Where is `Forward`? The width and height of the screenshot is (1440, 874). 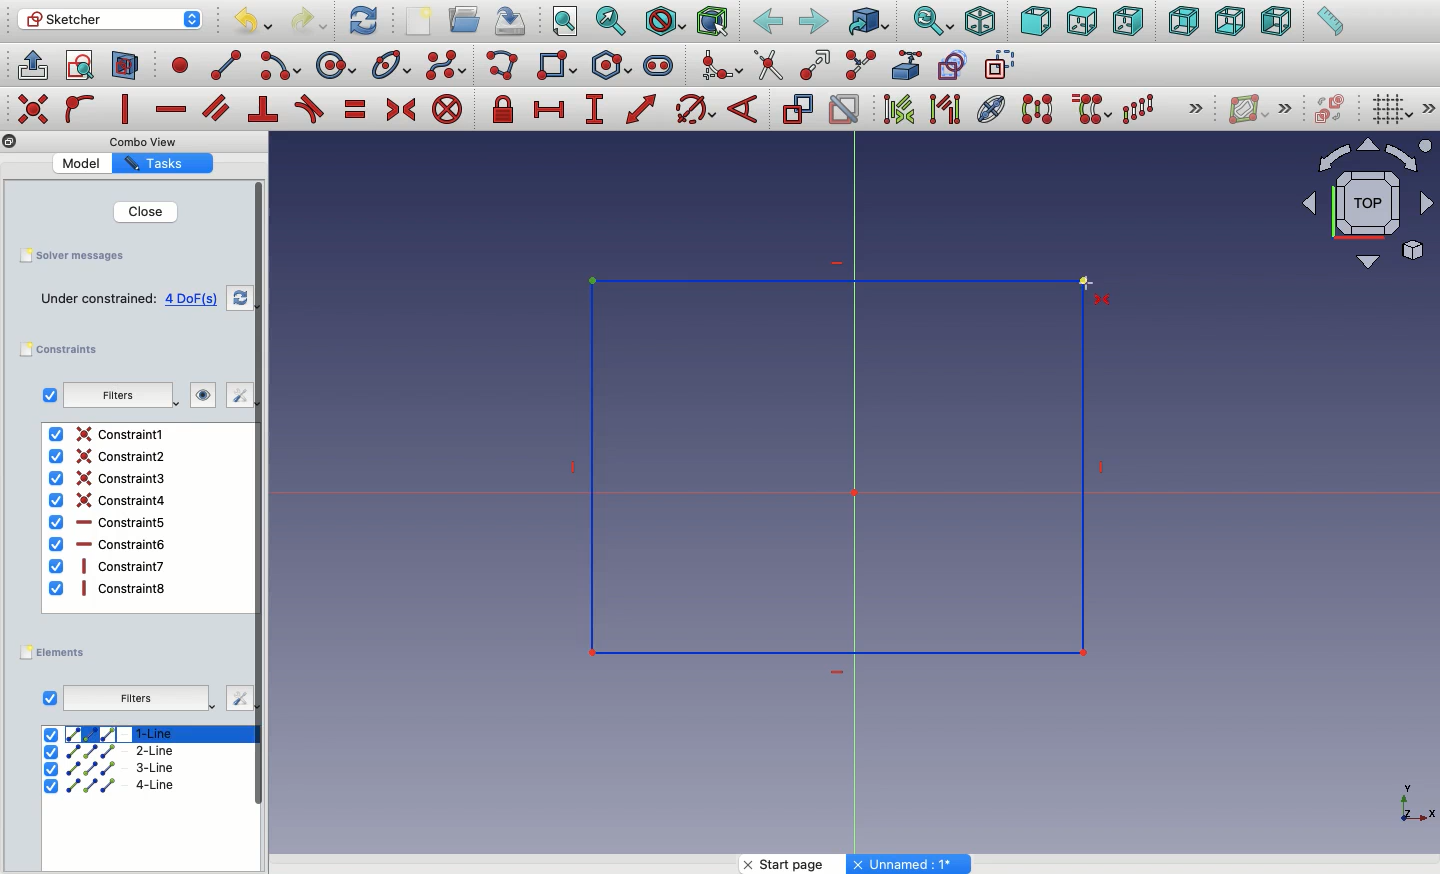
Forward is located at coordinates (814, 21).